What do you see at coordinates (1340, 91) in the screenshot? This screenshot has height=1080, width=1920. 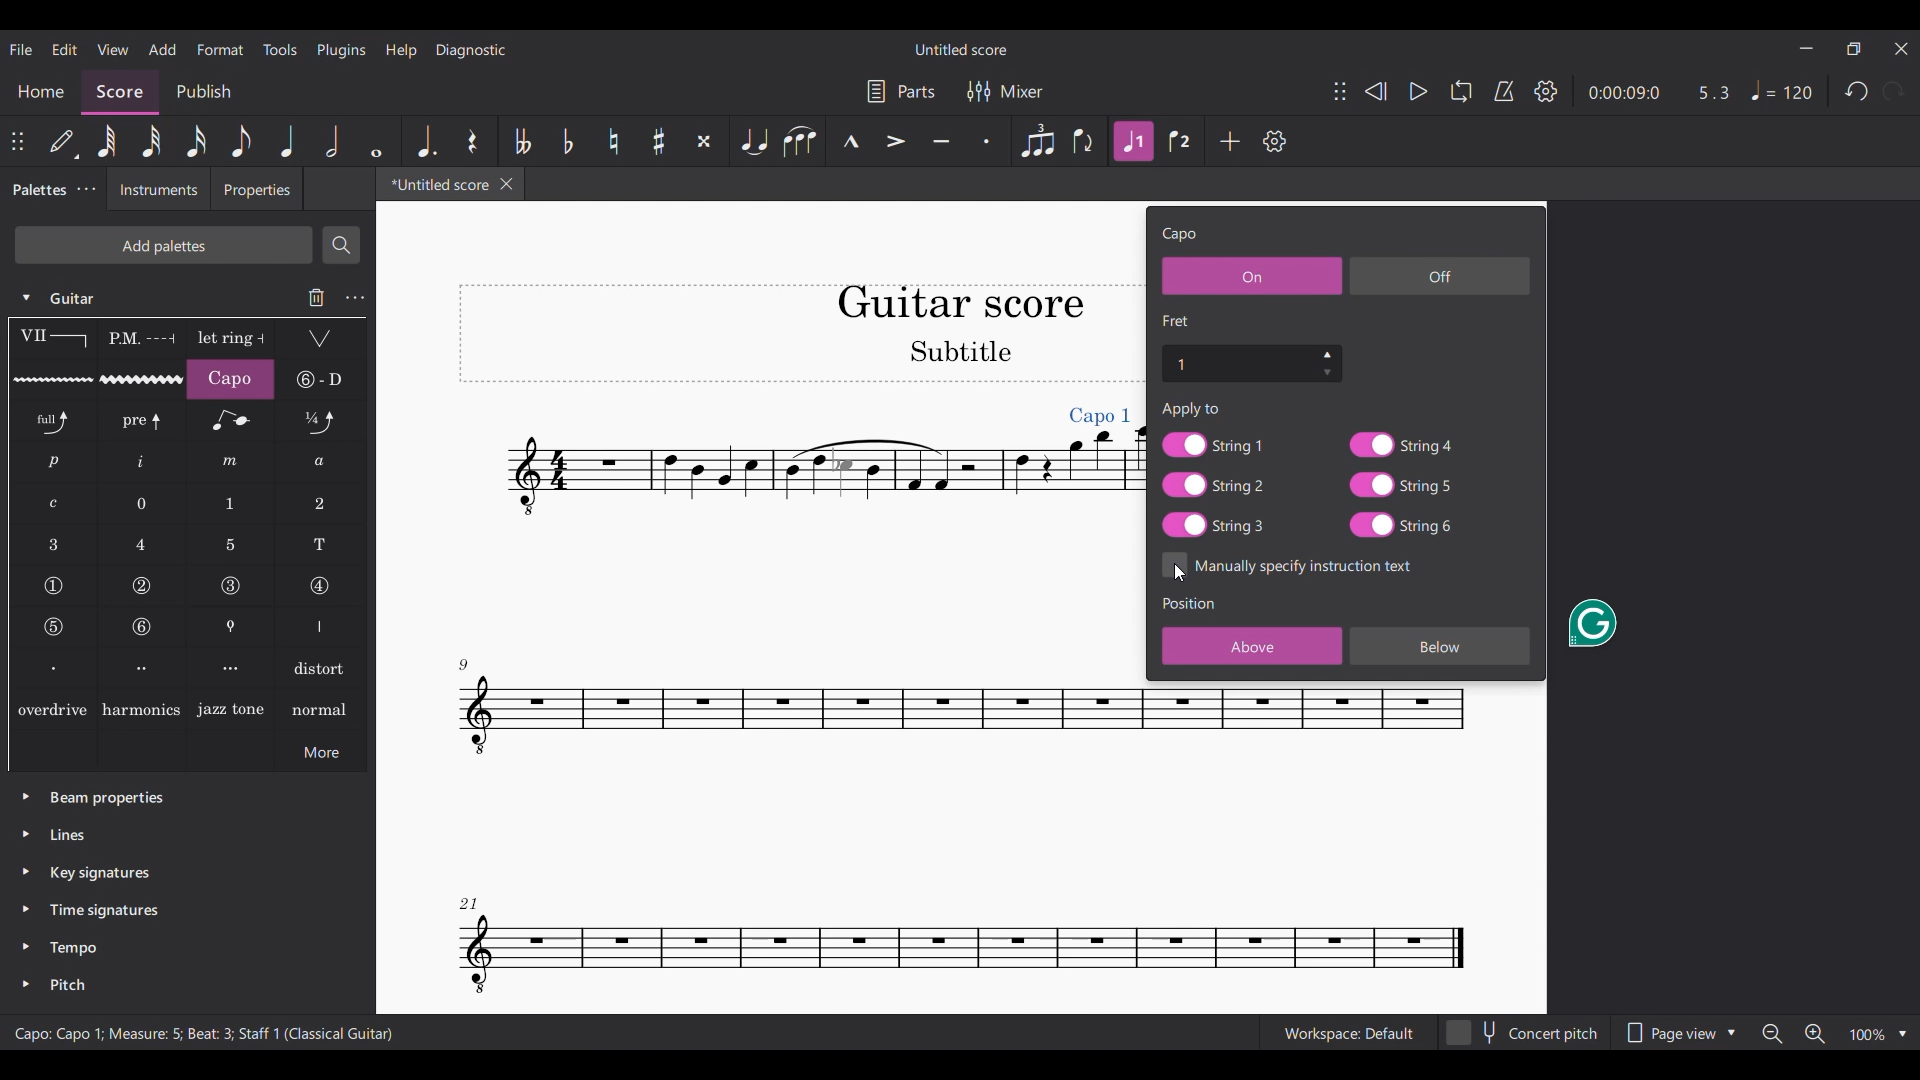 I see `Change position` at bounding box center [1340, 91].